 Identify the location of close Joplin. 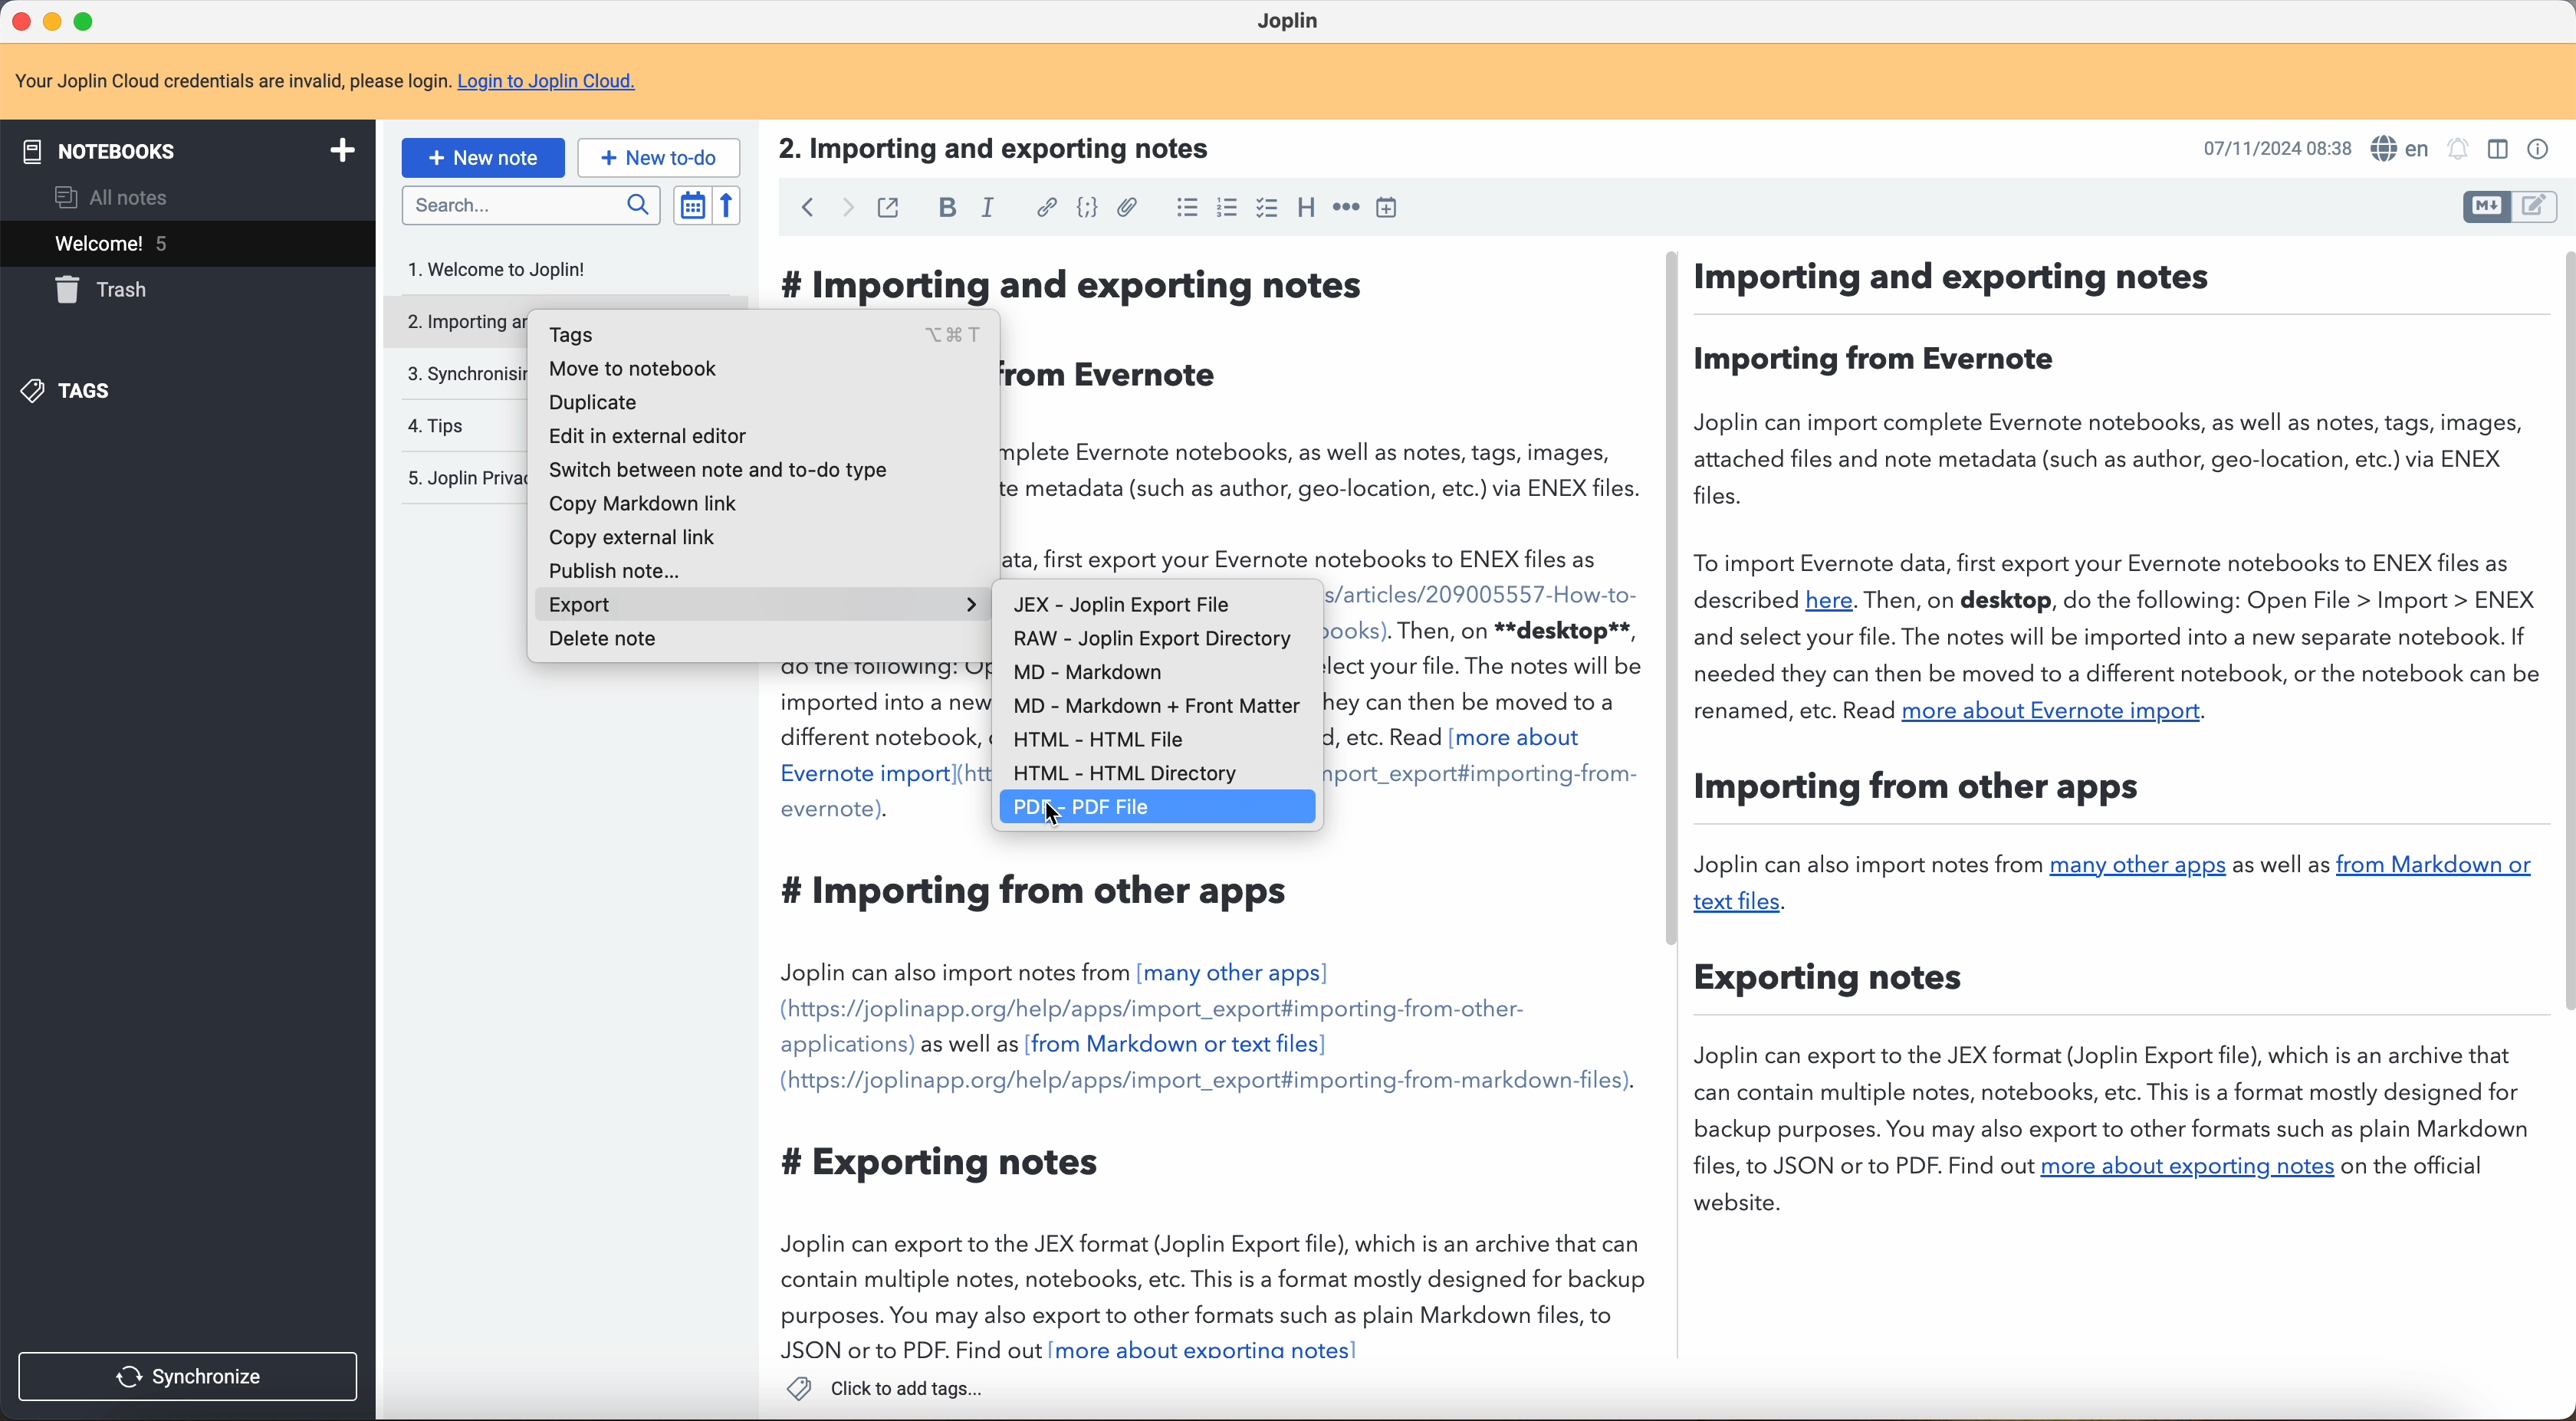
(19, 23).